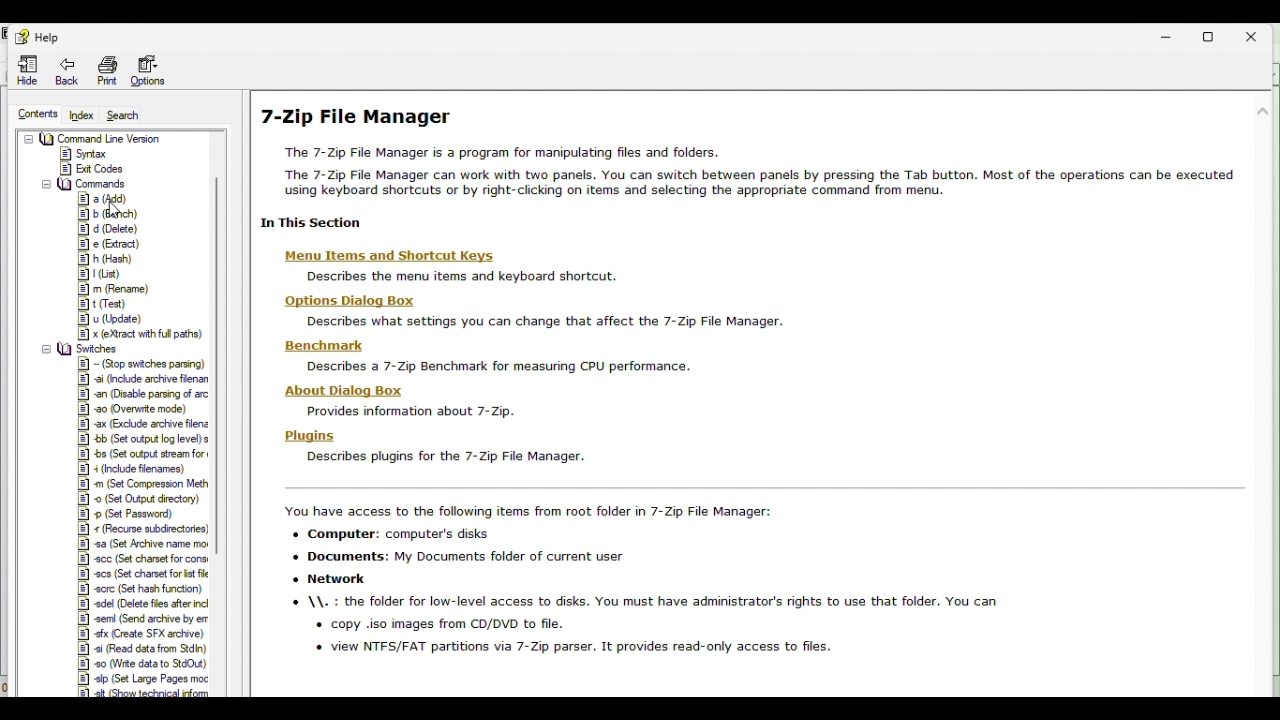 This screenshot has width=1280, height=720. I want to click on -sfx, so click(143, 633).